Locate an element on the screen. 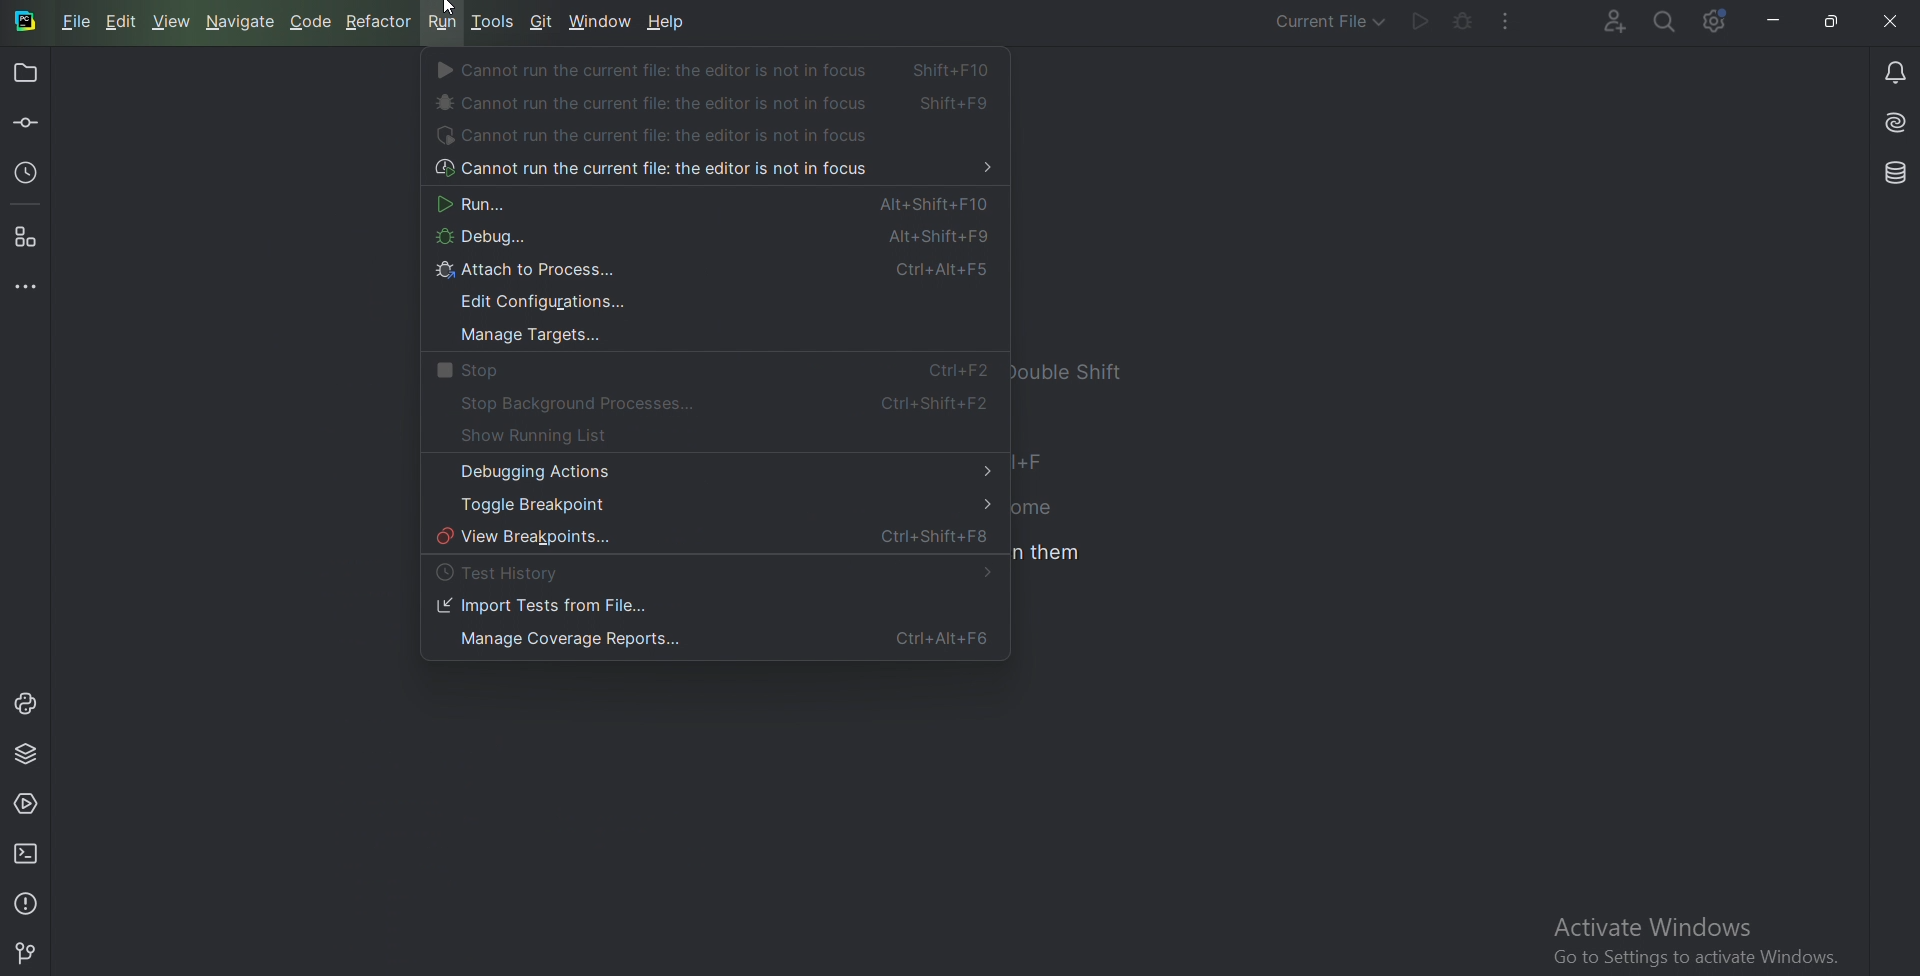 The height and width of the screenshot is (976, 1920). Stop is located at coordinates (705, 372).